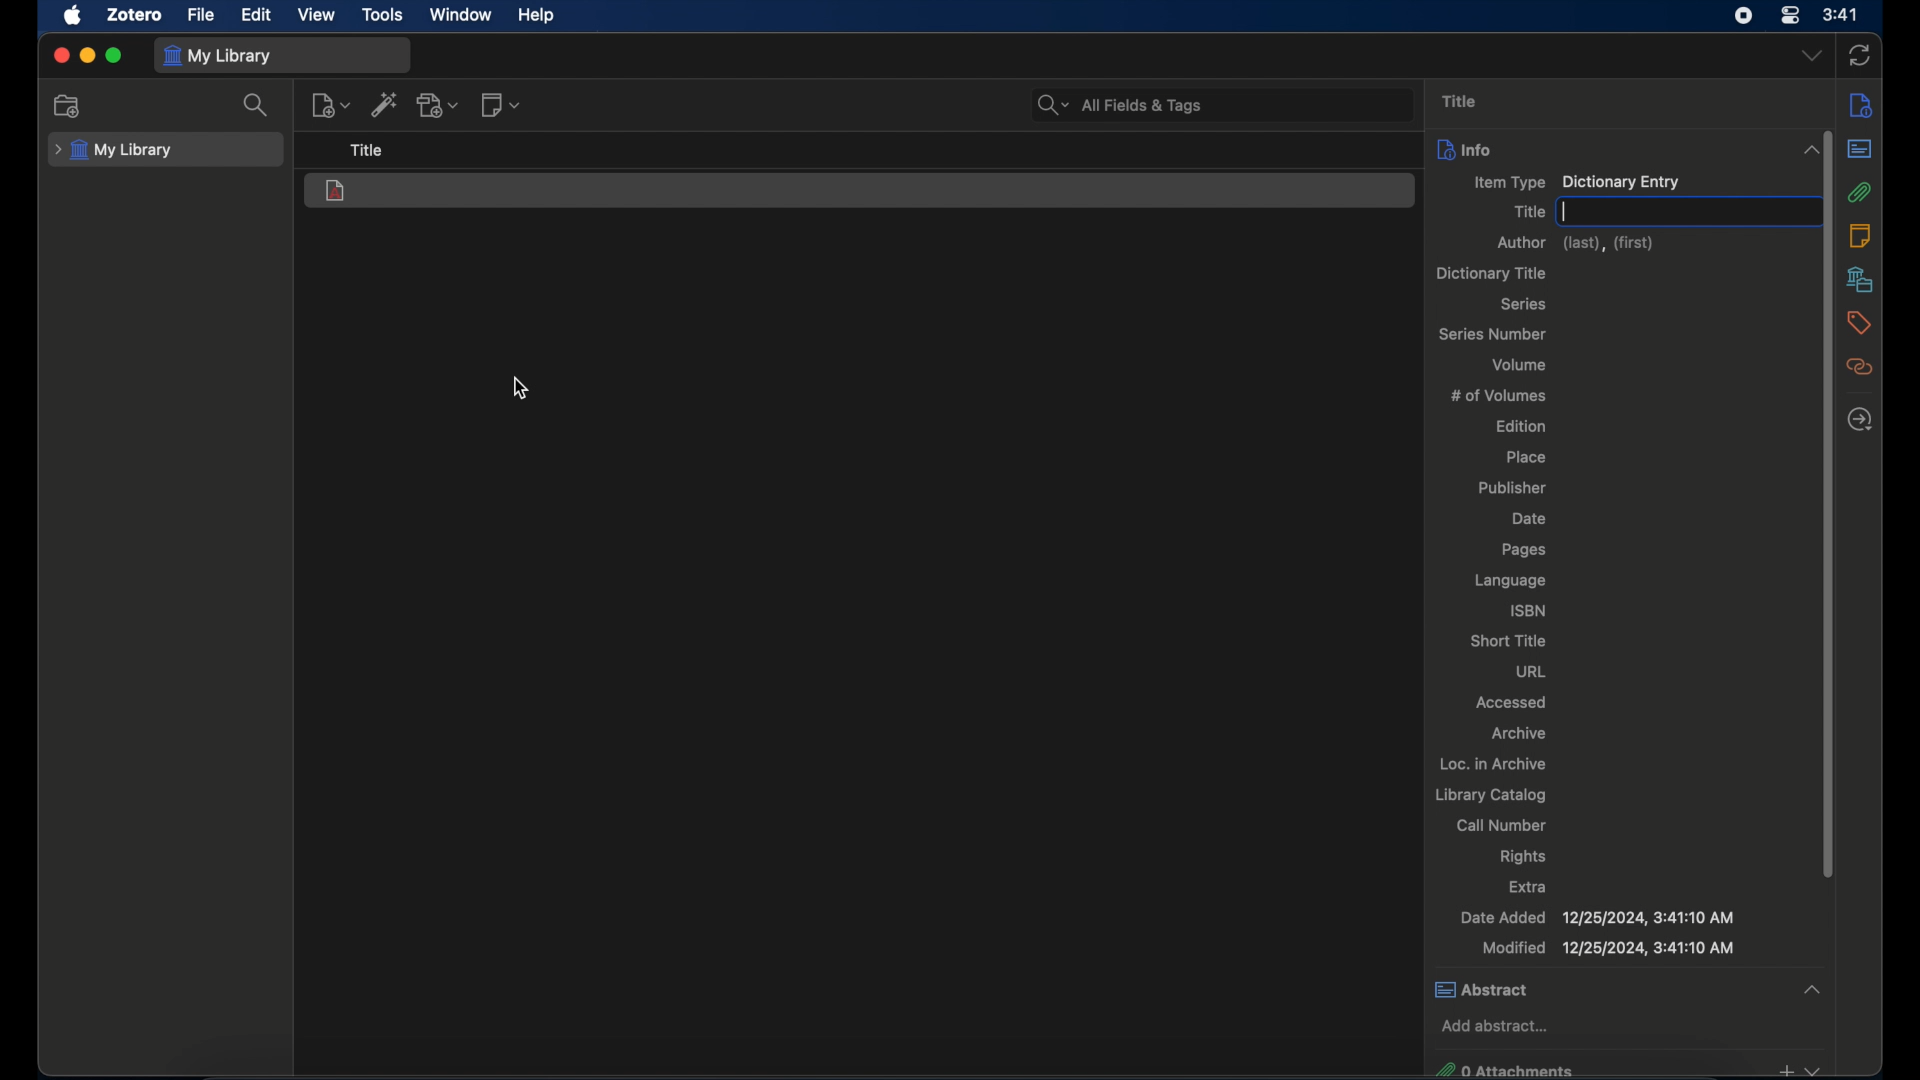 The height and width of the screenshot is (1080, 1920). What do you see at coordinates (383, 104) in the screenshot?
I see `add item by identifier` at bounding box center [383, 104].